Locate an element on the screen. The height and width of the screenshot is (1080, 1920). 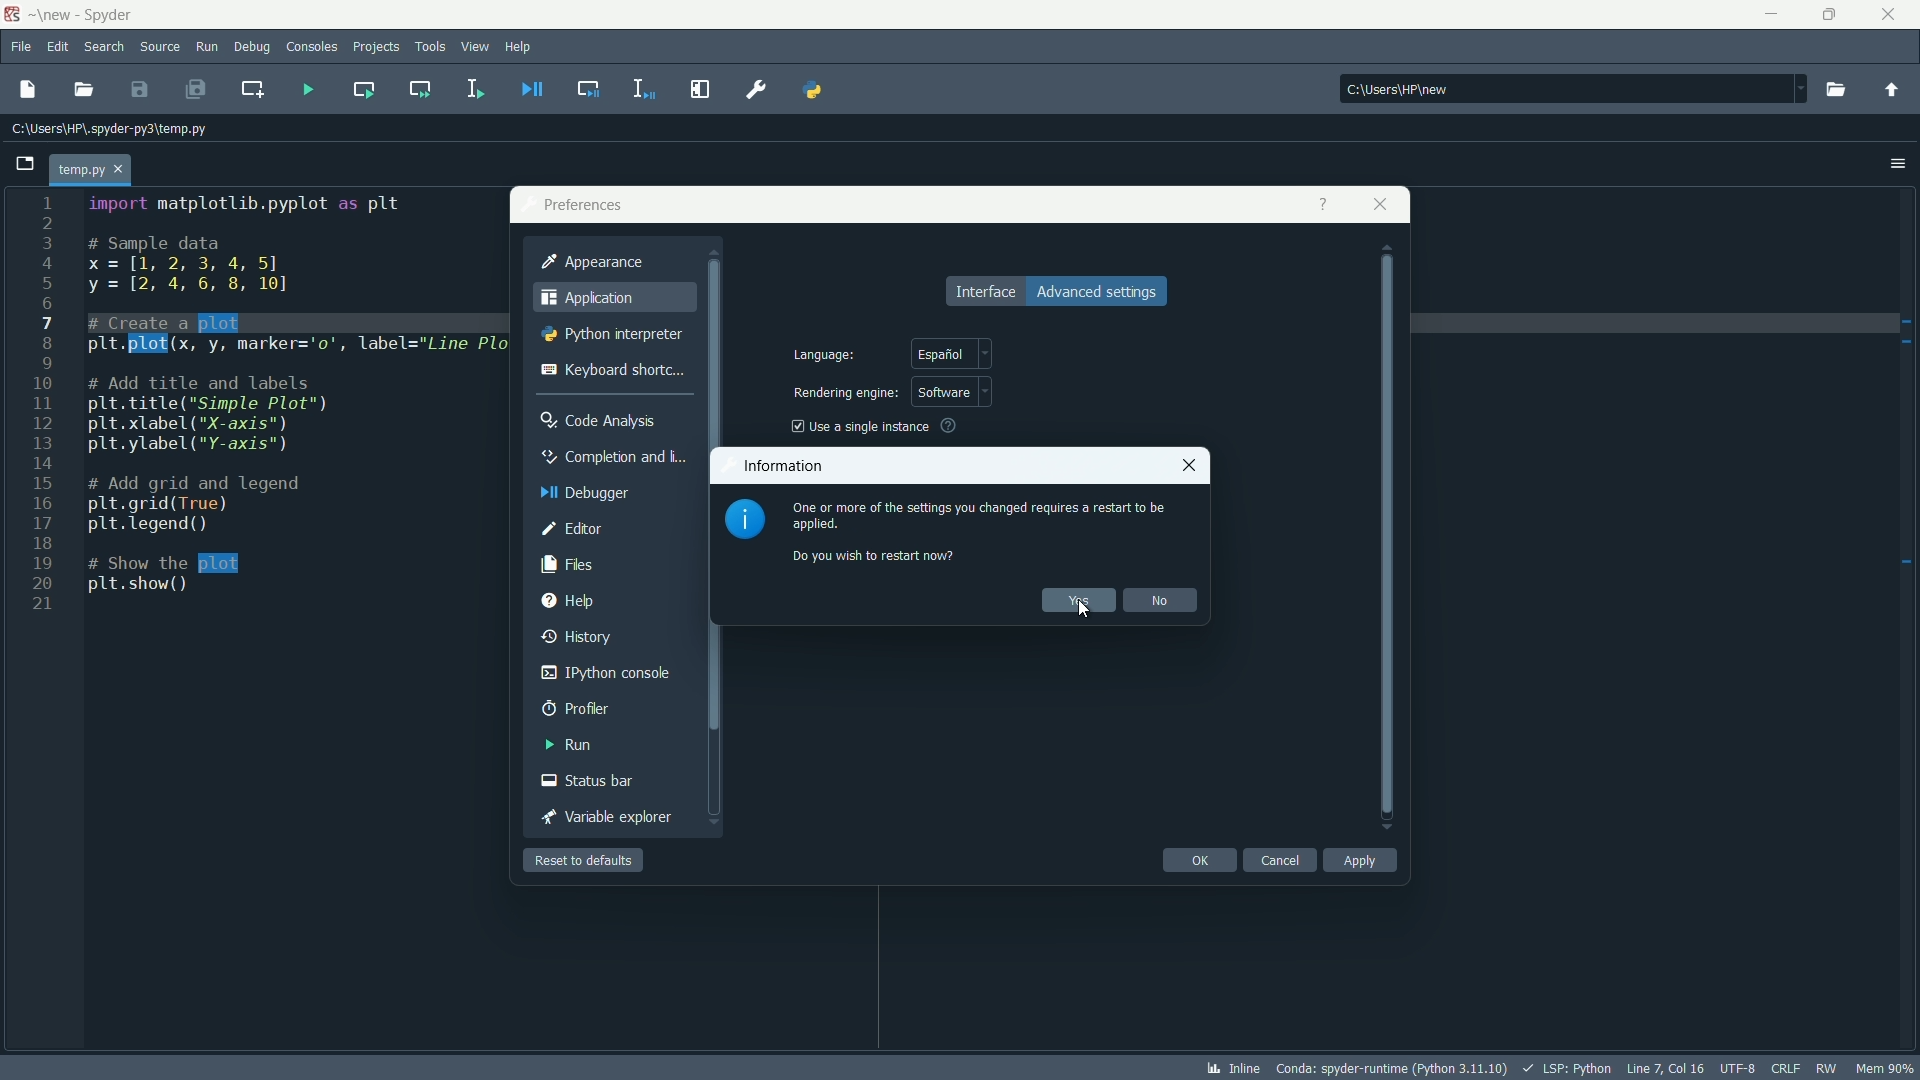
checkbox is located at coordinates (793, 427).